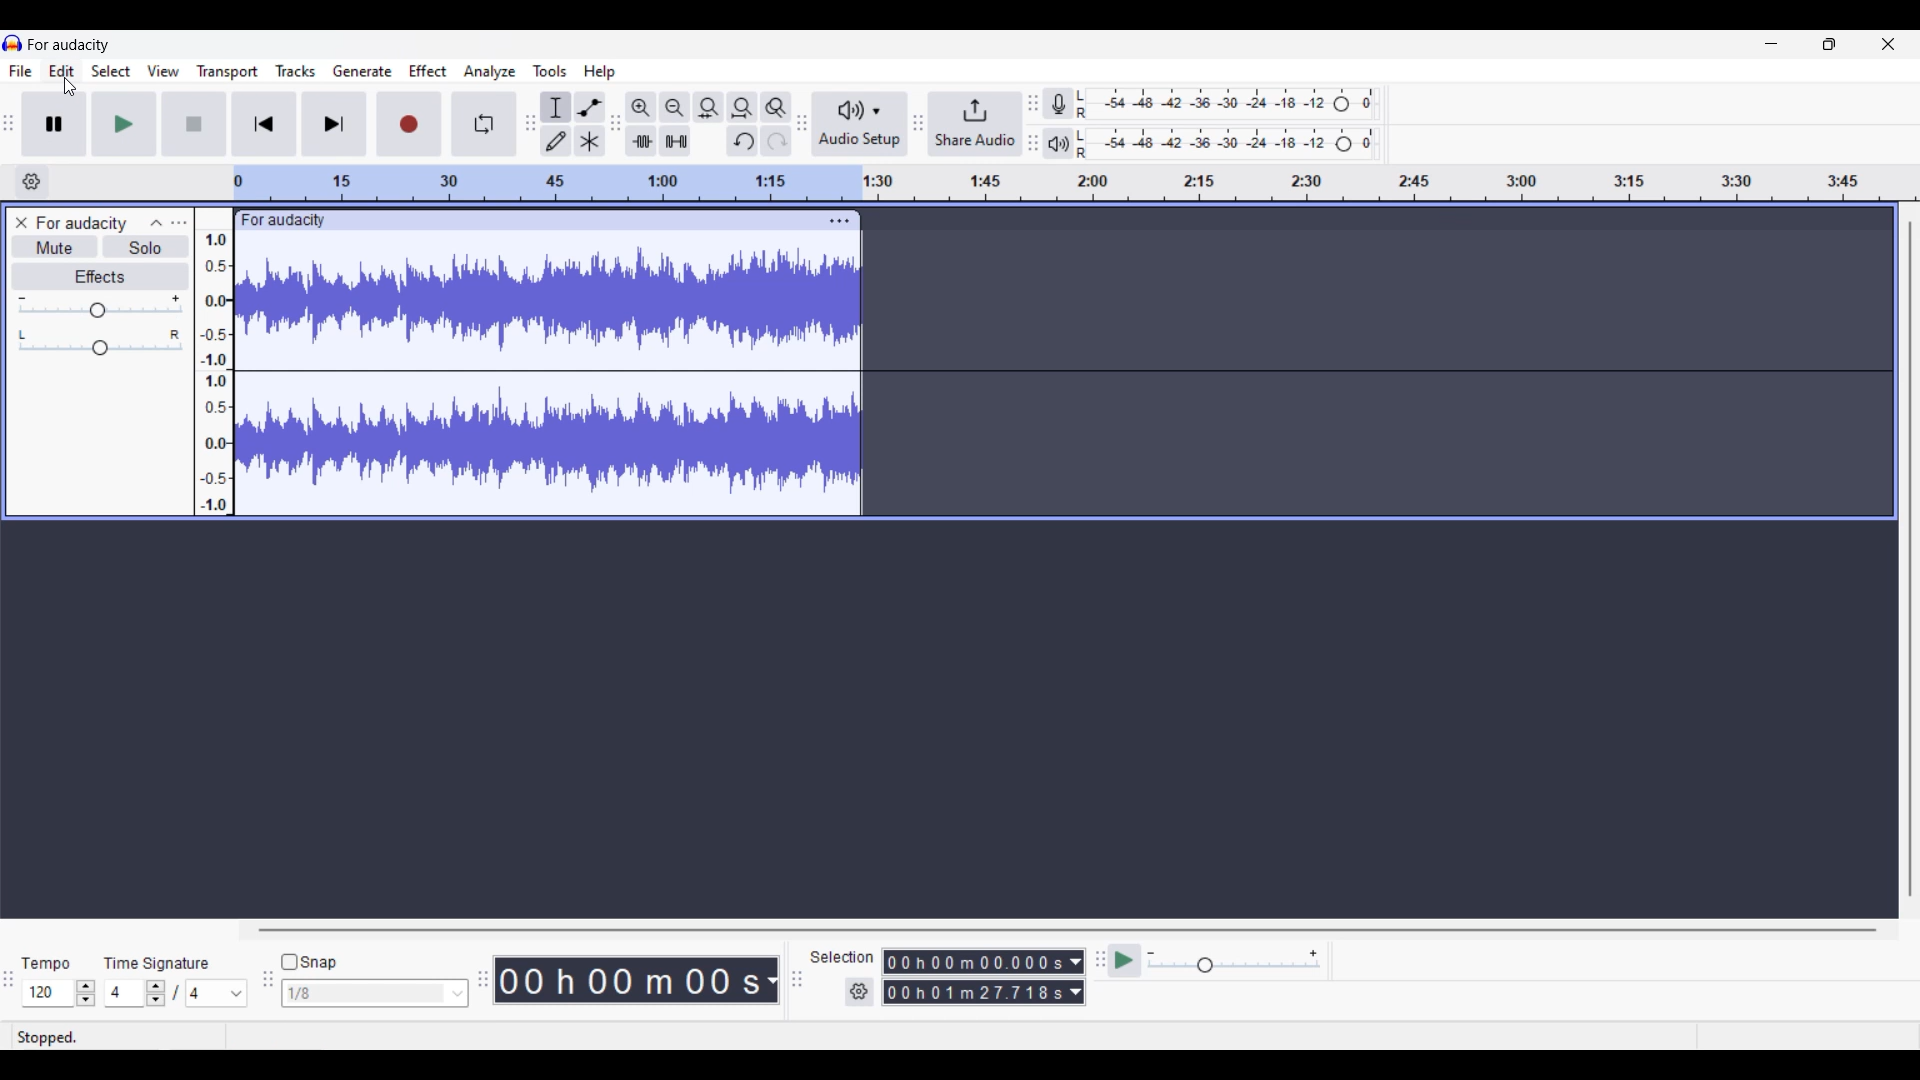 The image size is (1920, 1080). Describe the element at coordinates (590, 141) in the screenshot. I see `Multi tool` at that location.